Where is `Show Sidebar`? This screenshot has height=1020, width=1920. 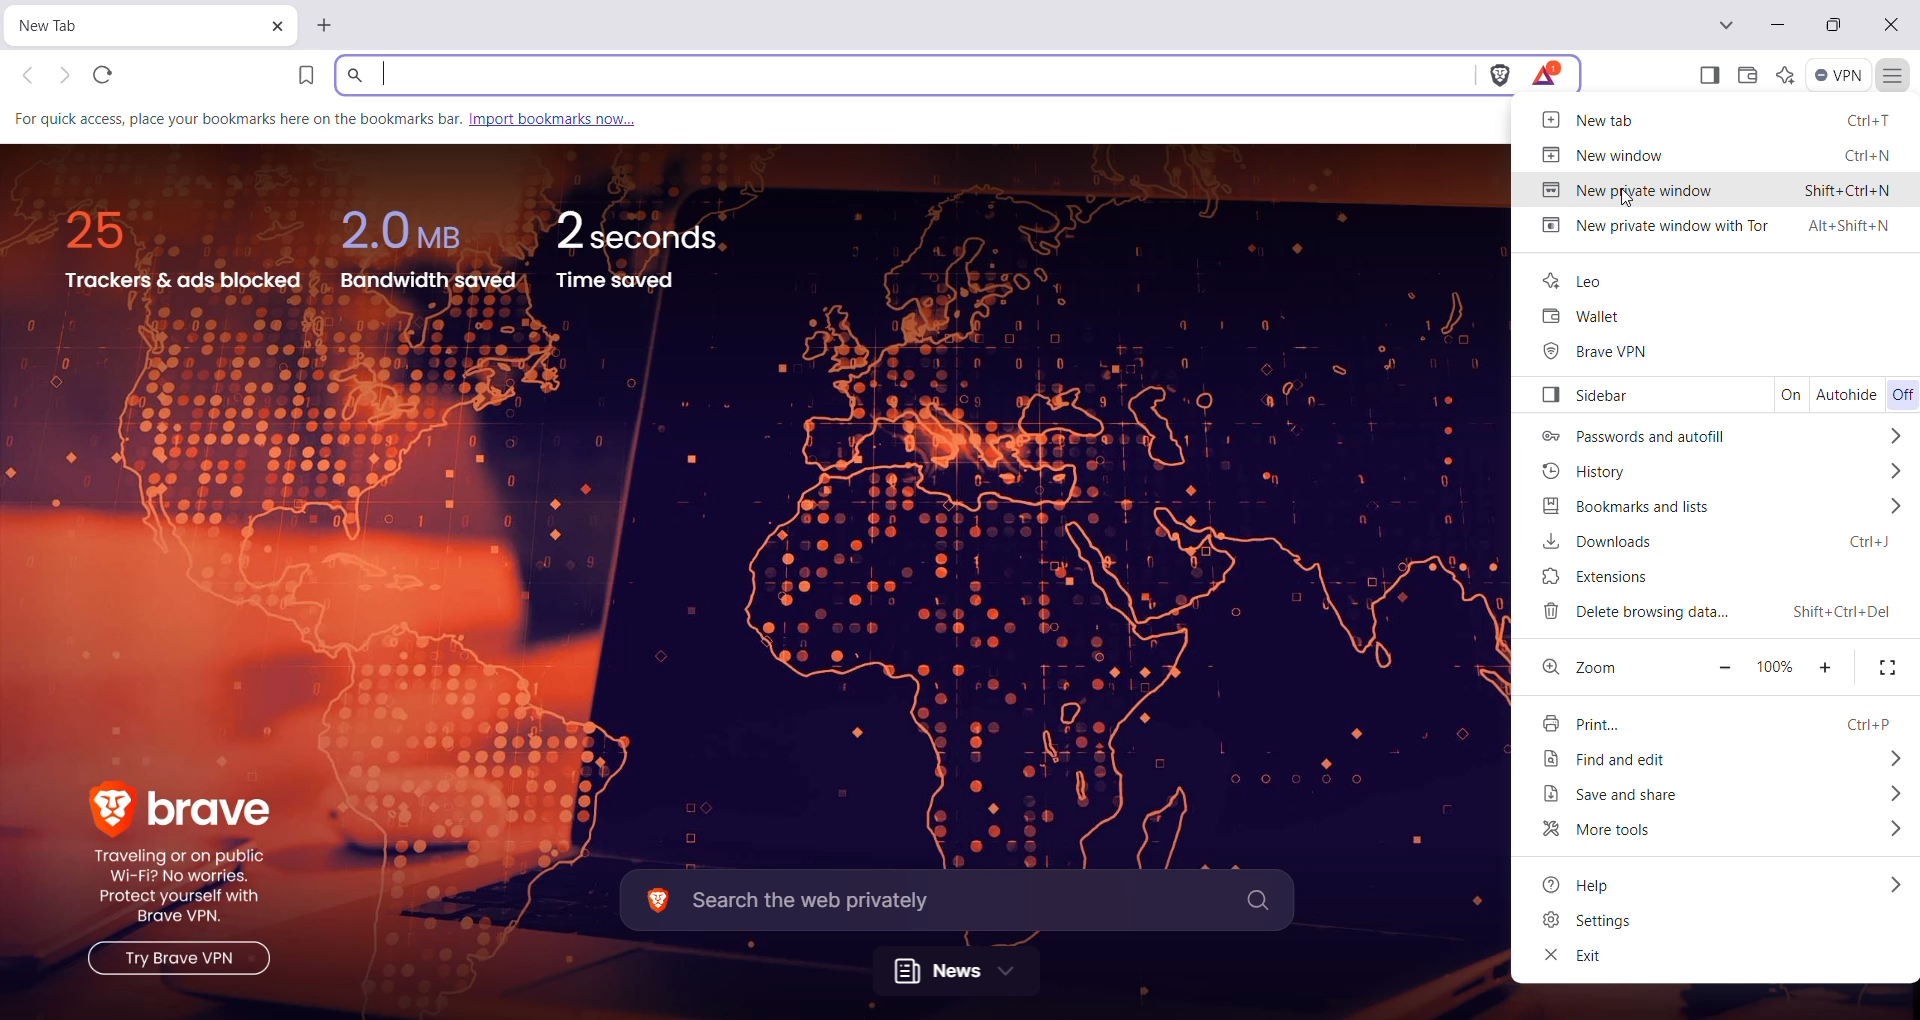
Show Sidebar is located at coordinates (1707, 75).